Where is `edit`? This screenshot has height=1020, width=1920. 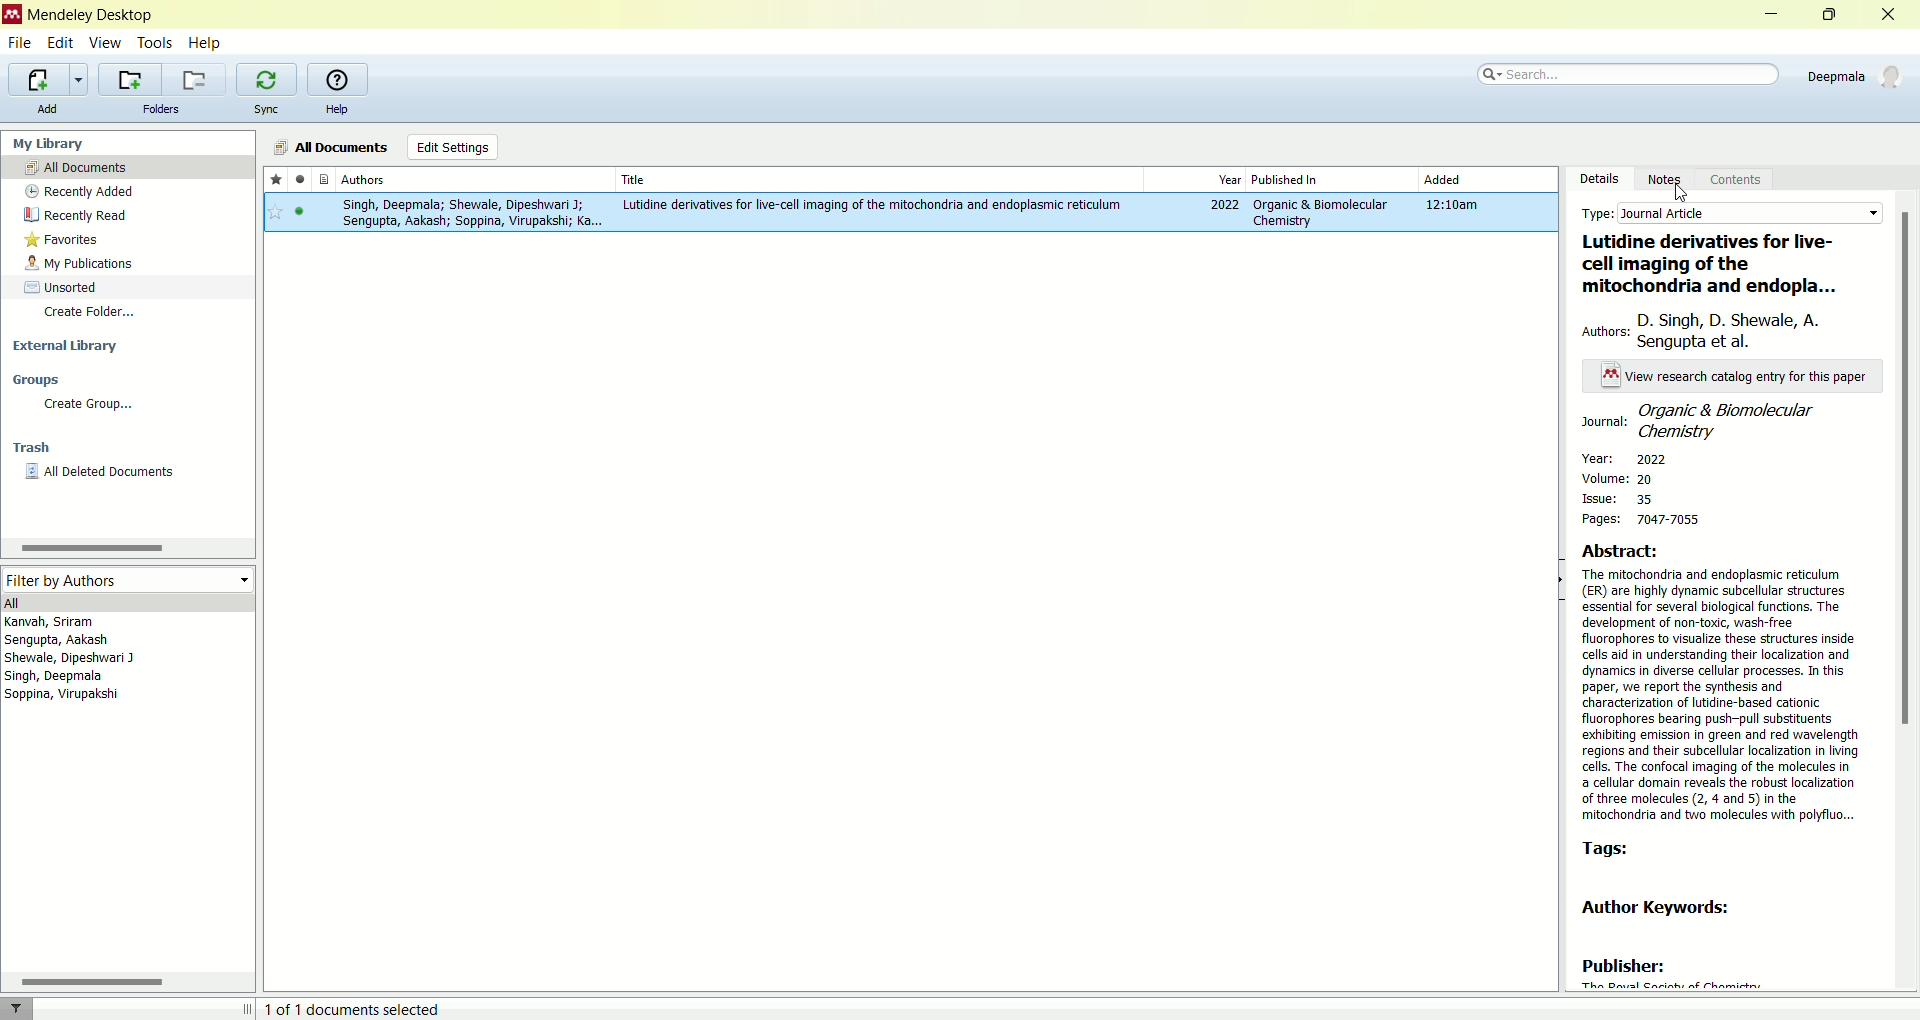 edit is located at coordinates (60, 42).